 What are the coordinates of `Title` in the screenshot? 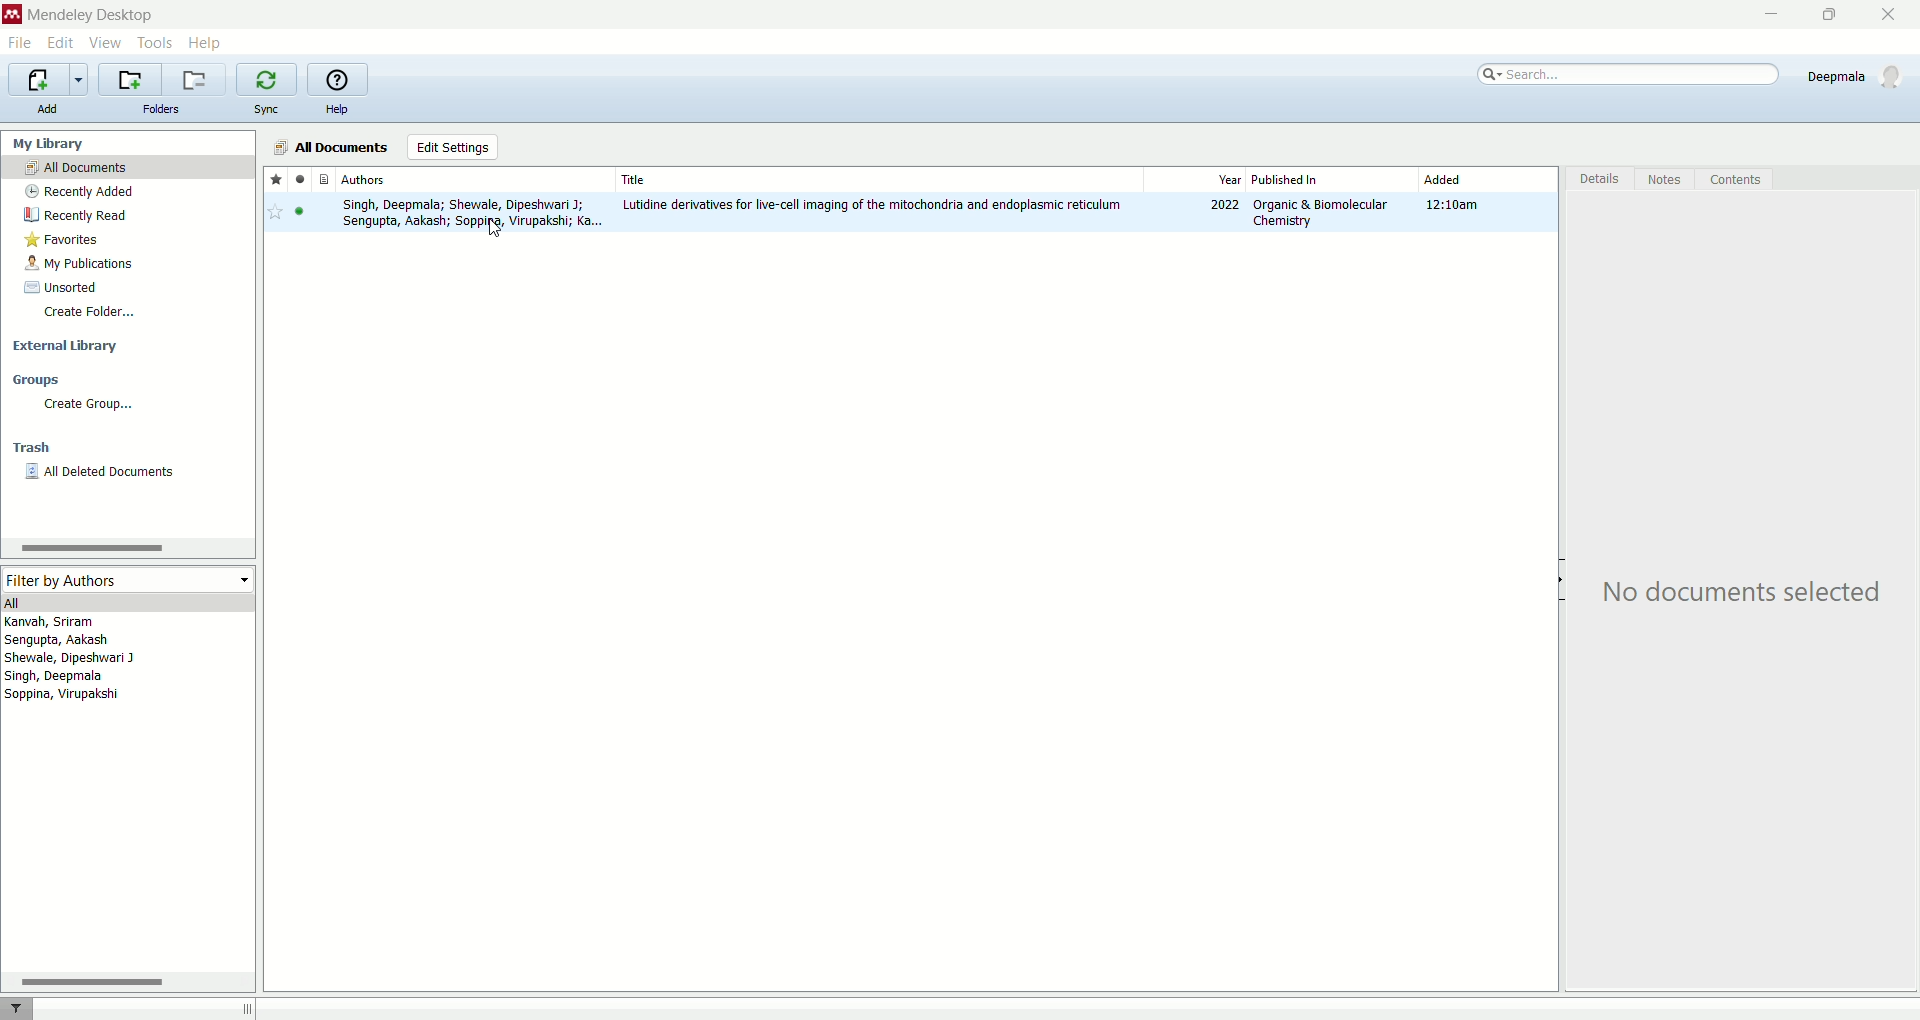 It's located at (875, 177).